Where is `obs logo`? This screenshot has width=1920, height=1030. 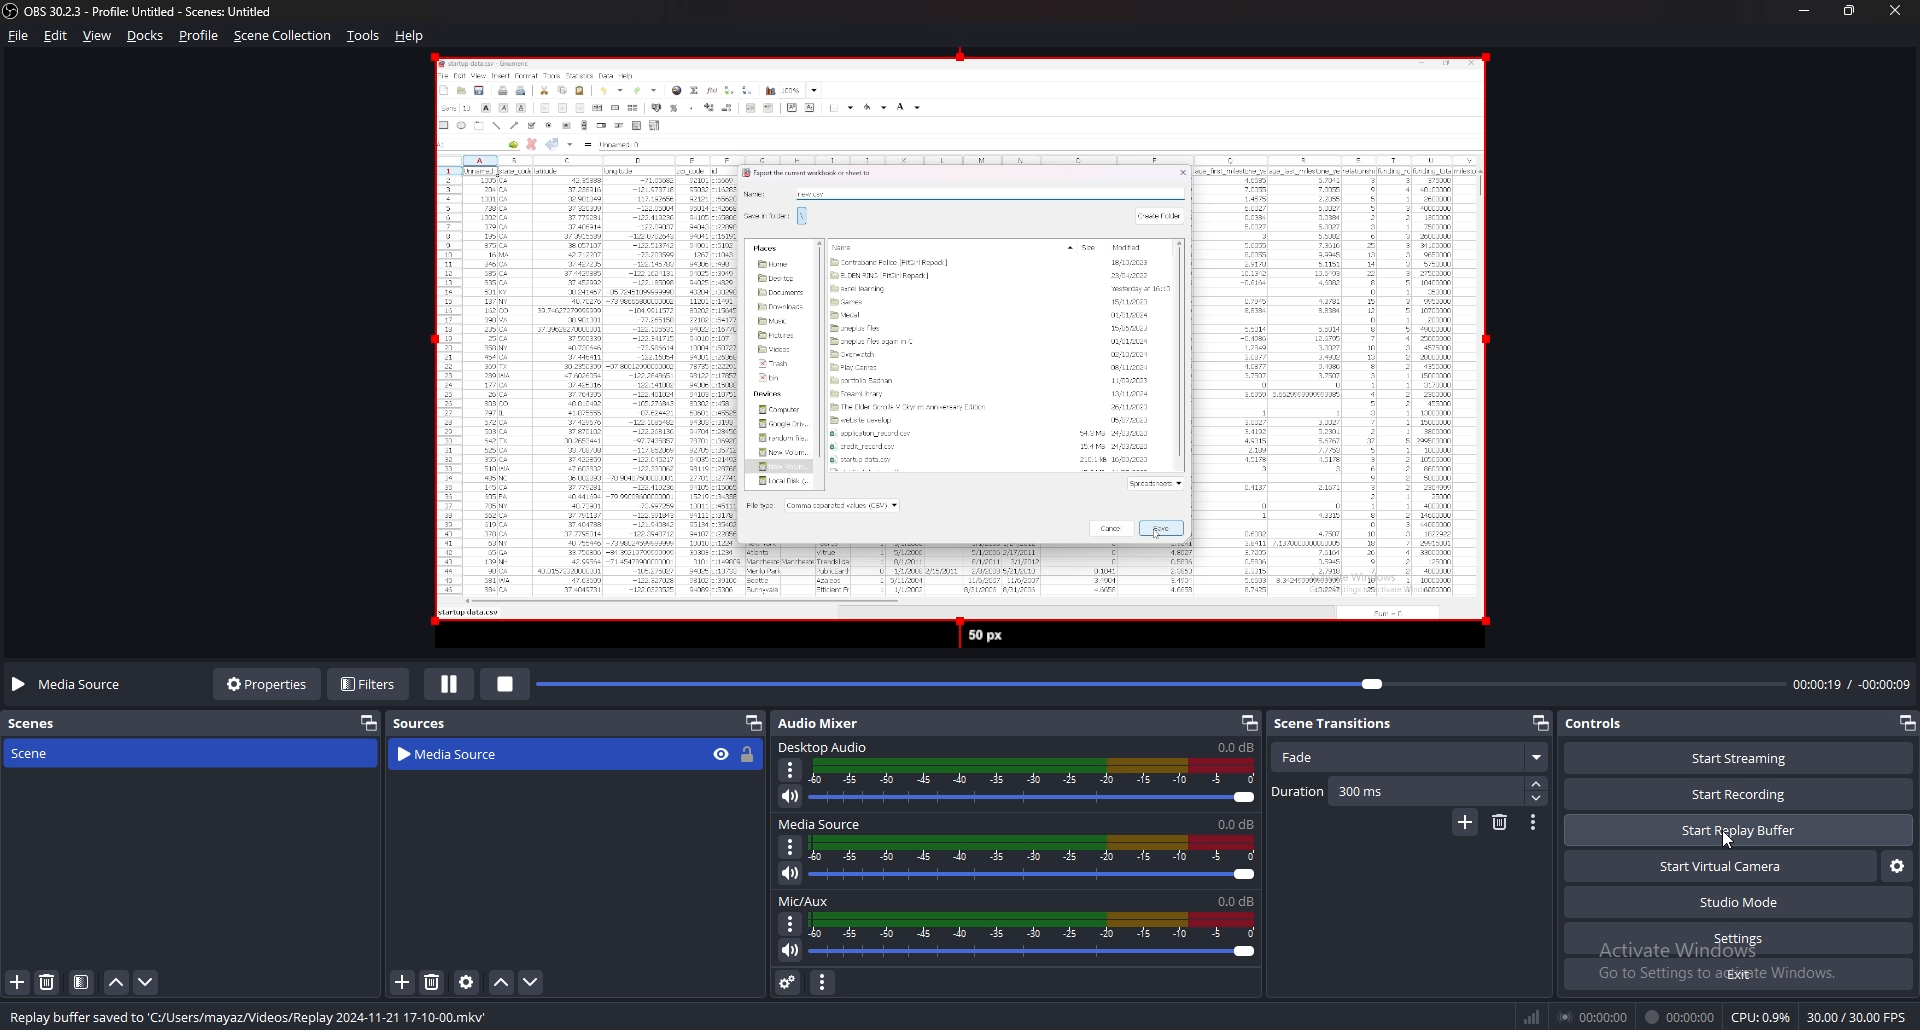
obs logo is located at coordinates (12, 11).